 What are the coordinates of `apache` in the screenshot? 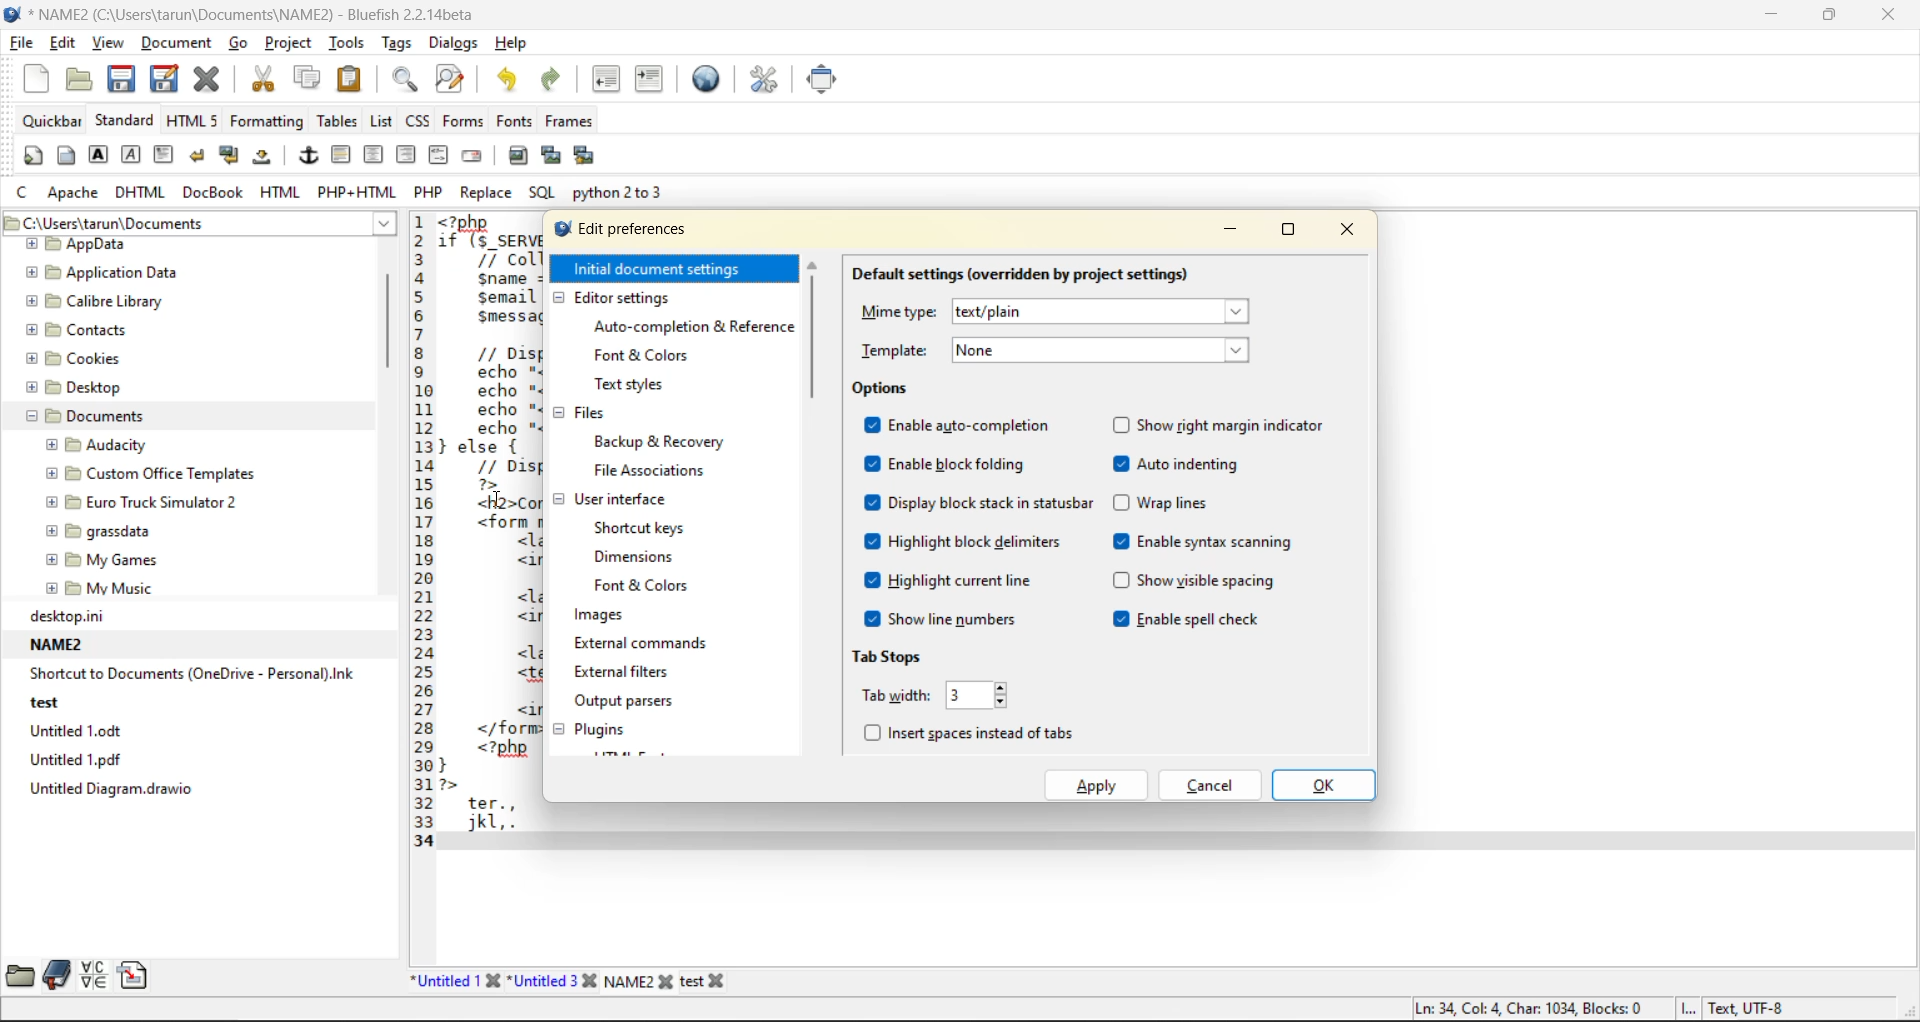 It's located at (77, 195).